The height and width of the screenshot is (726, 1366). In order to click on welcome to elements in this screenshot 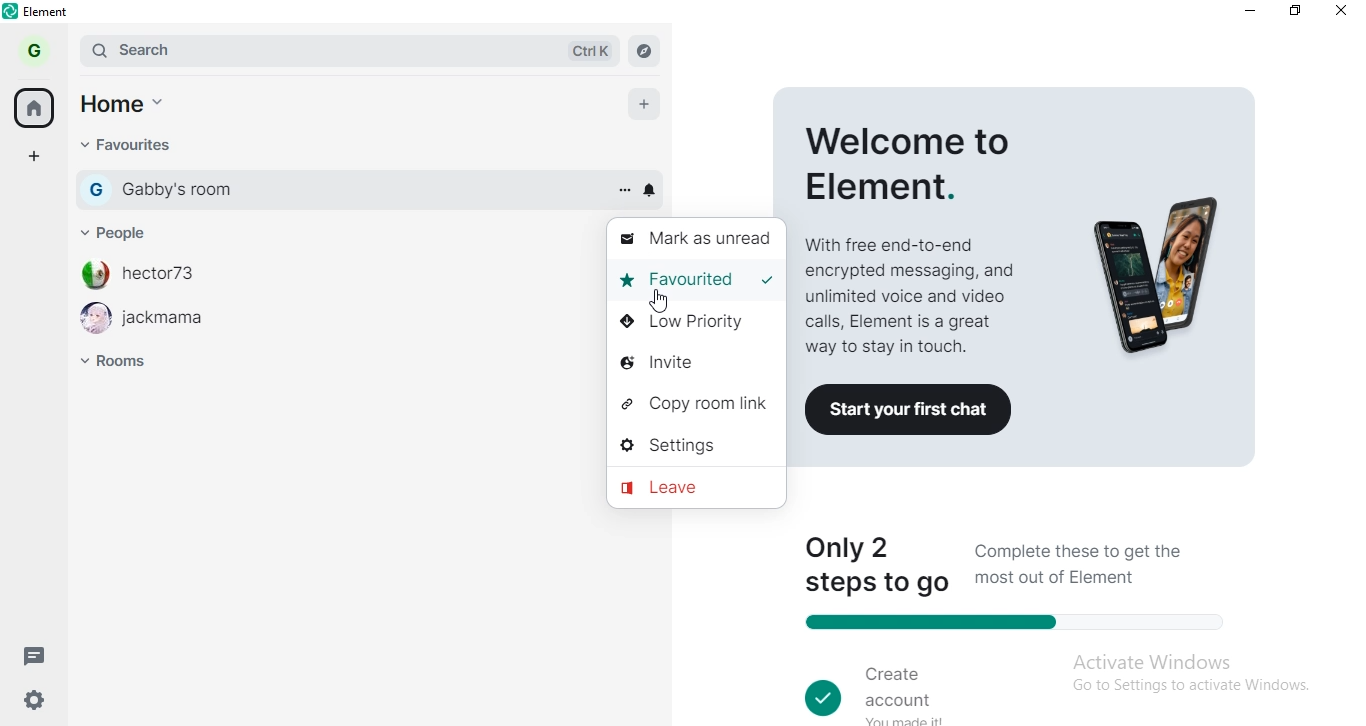, I will do `click(916, 227)`.